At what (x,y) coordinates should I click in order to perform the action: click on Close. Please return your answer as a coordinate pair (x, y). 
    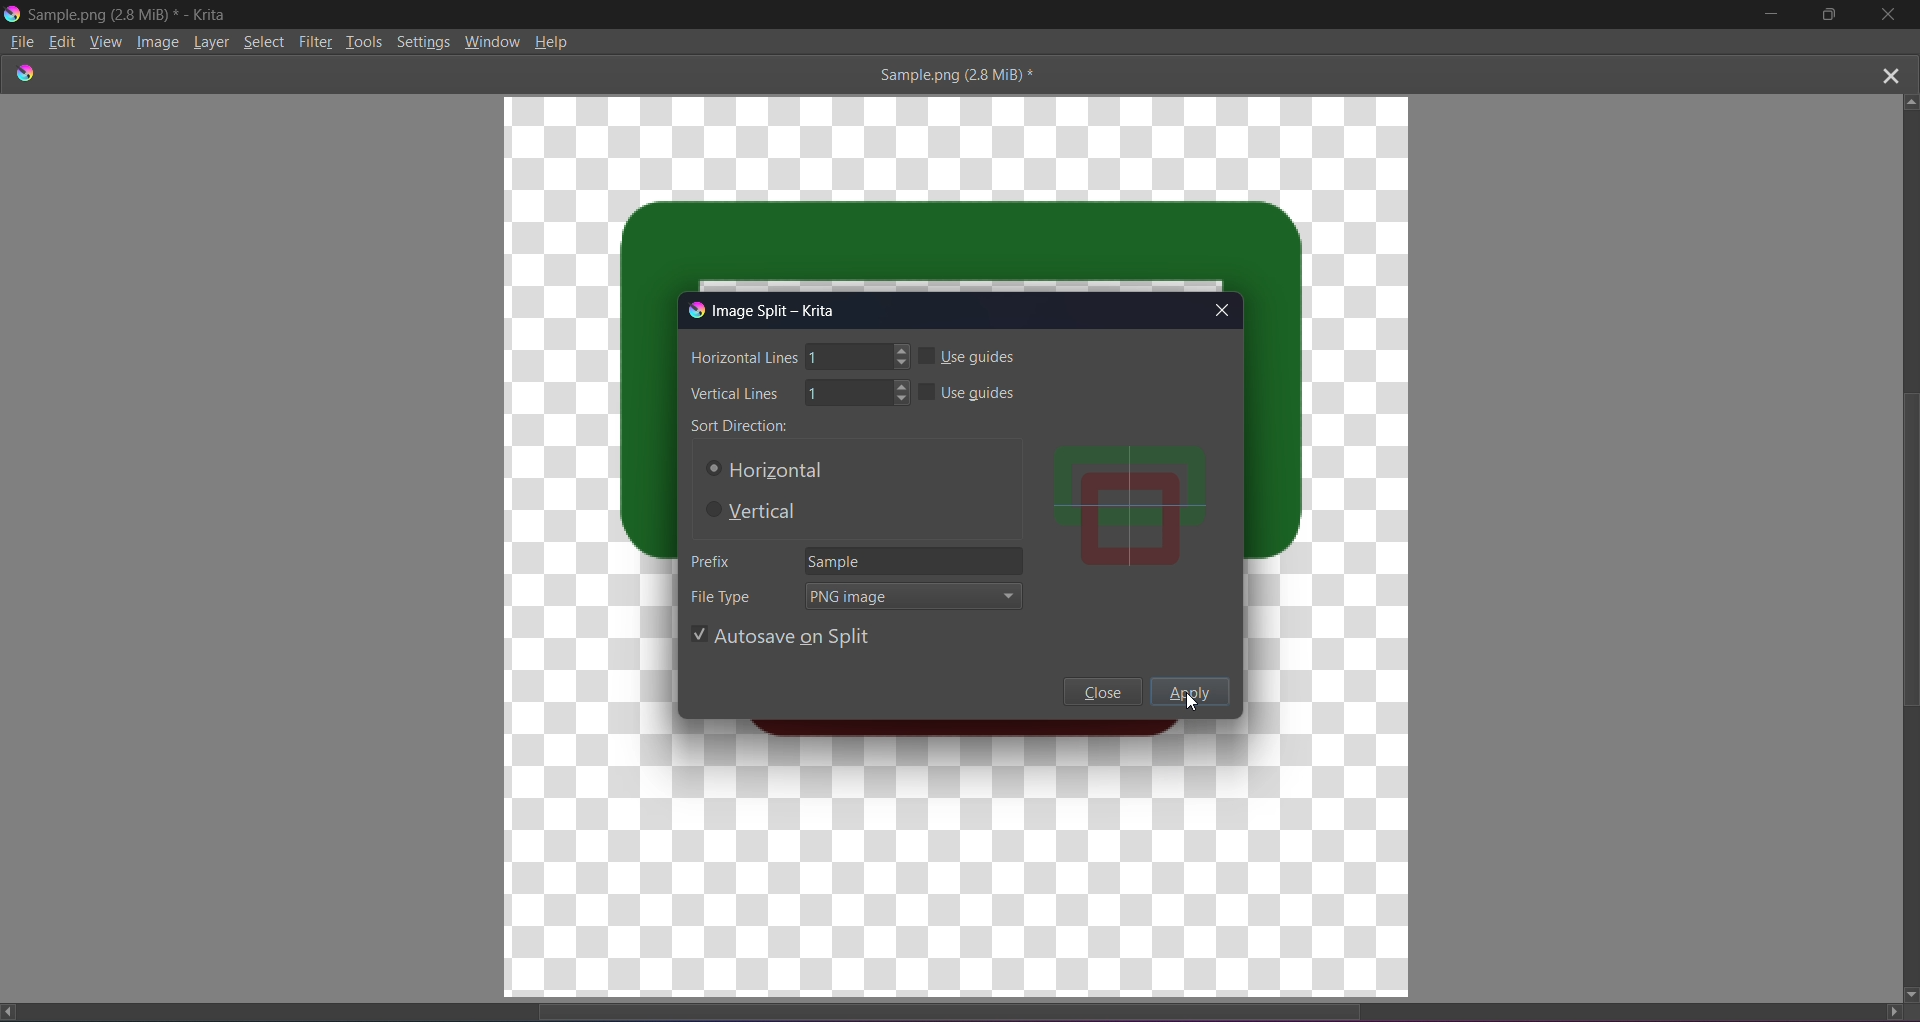
    Looking at the image, I should click on (1889, 16).